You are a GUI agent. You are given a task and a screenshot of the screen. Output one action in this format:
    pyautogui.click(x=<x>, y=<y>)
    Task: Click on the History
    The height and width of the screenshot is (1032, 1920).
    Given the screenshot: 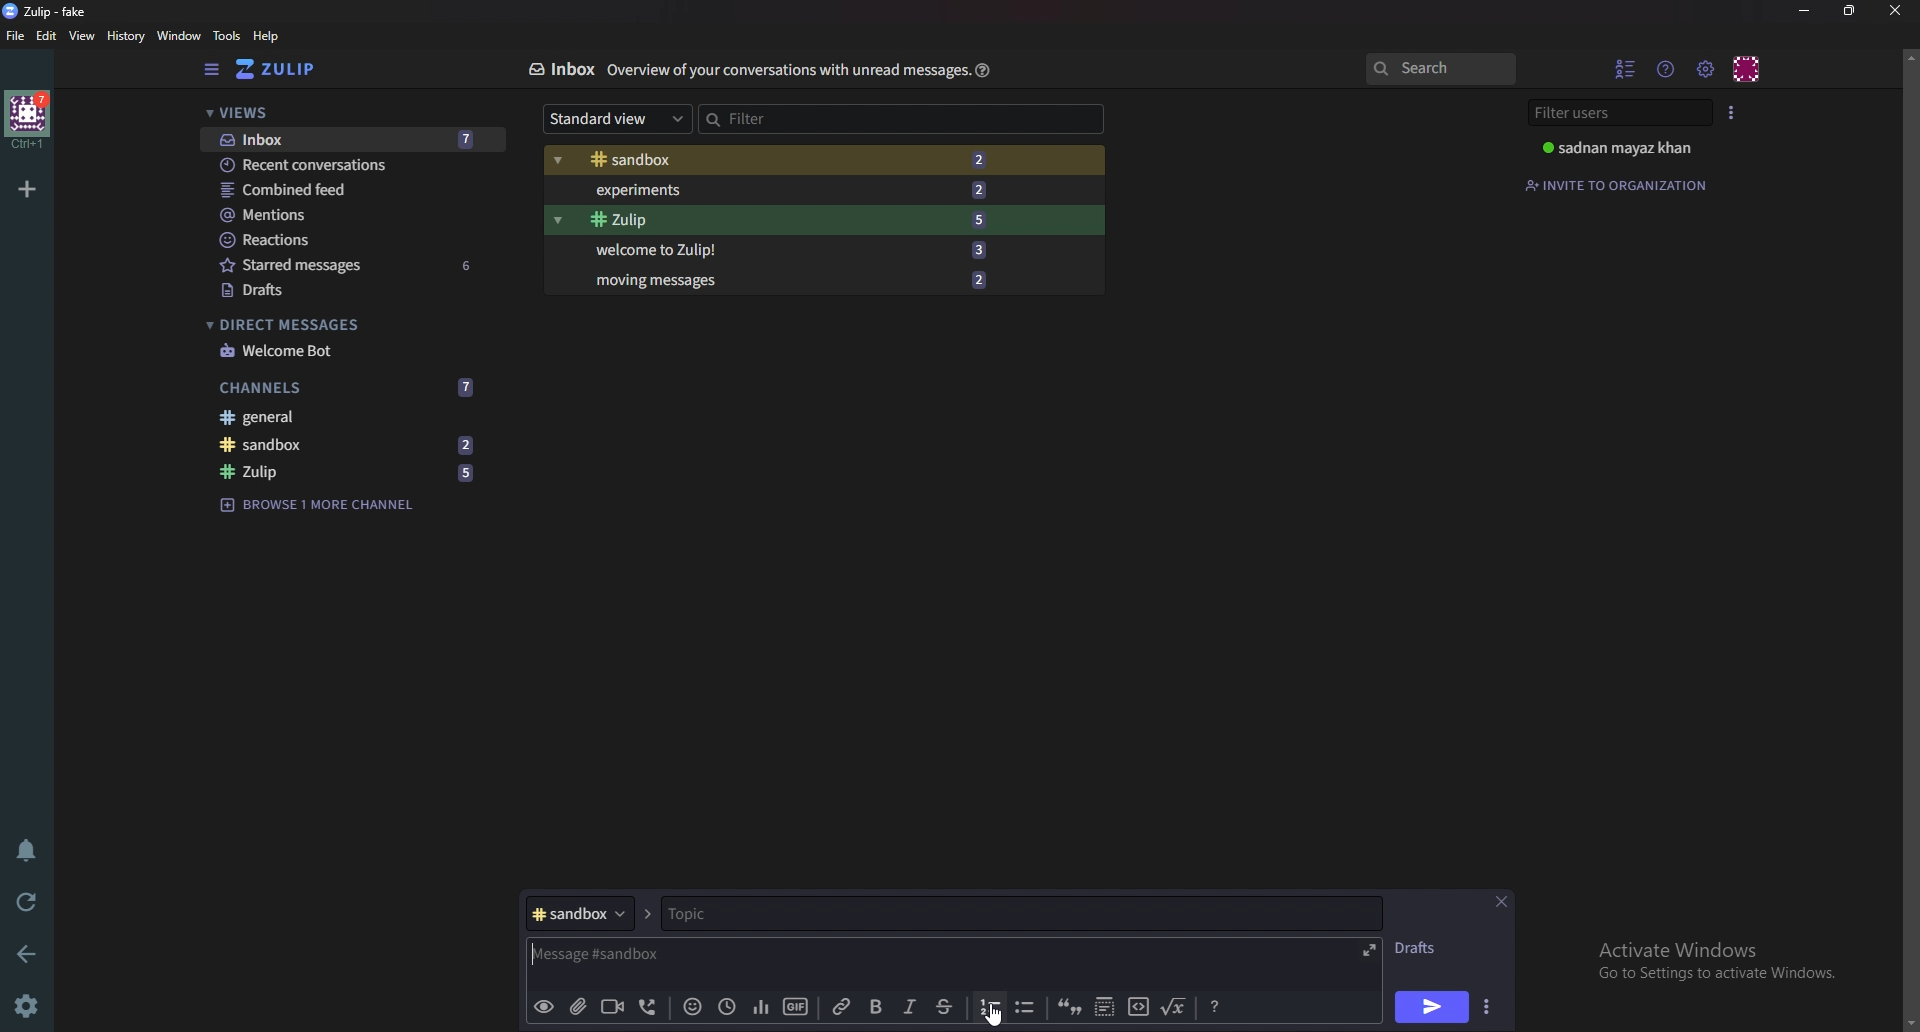 What is the action you would take?
    pyautogui.click(x=124, y=35)
    